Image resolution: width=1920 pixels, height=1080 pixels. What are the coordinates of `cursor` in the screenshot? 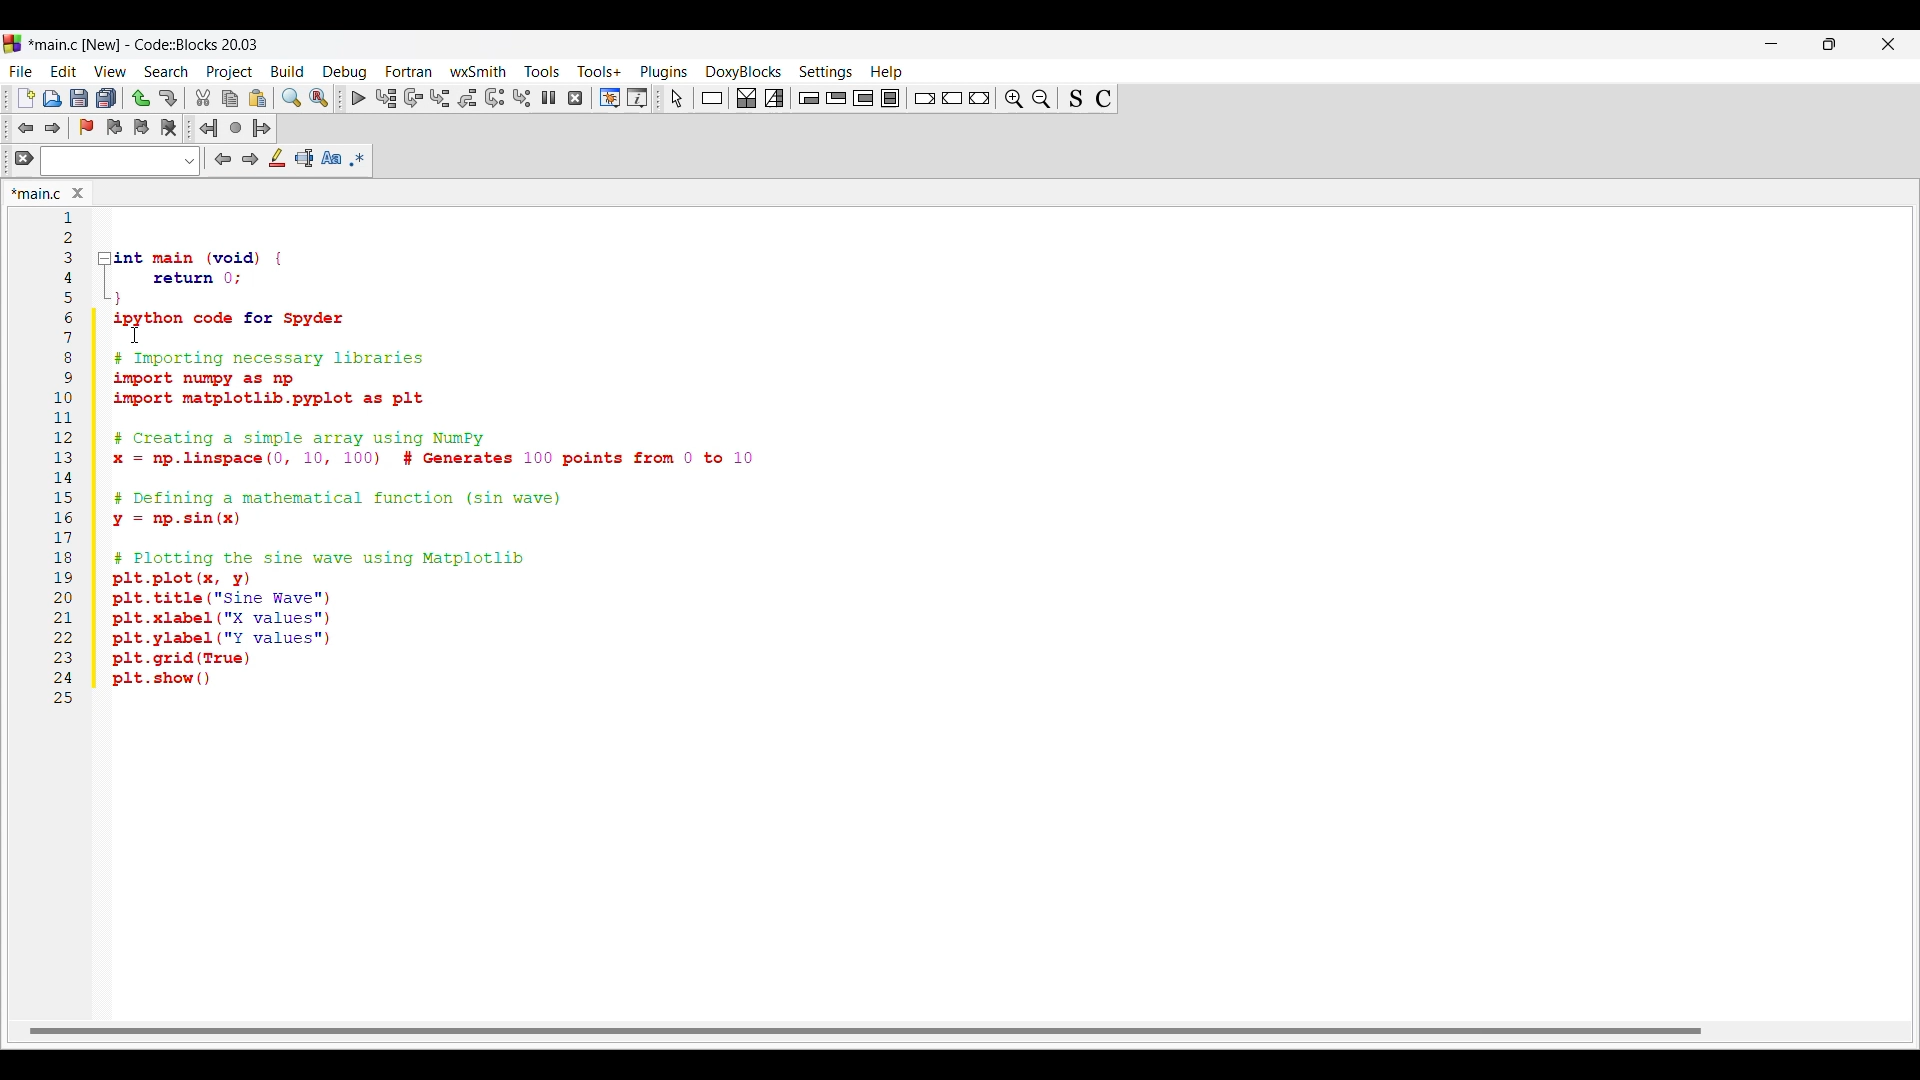 It's located at (138, 329).